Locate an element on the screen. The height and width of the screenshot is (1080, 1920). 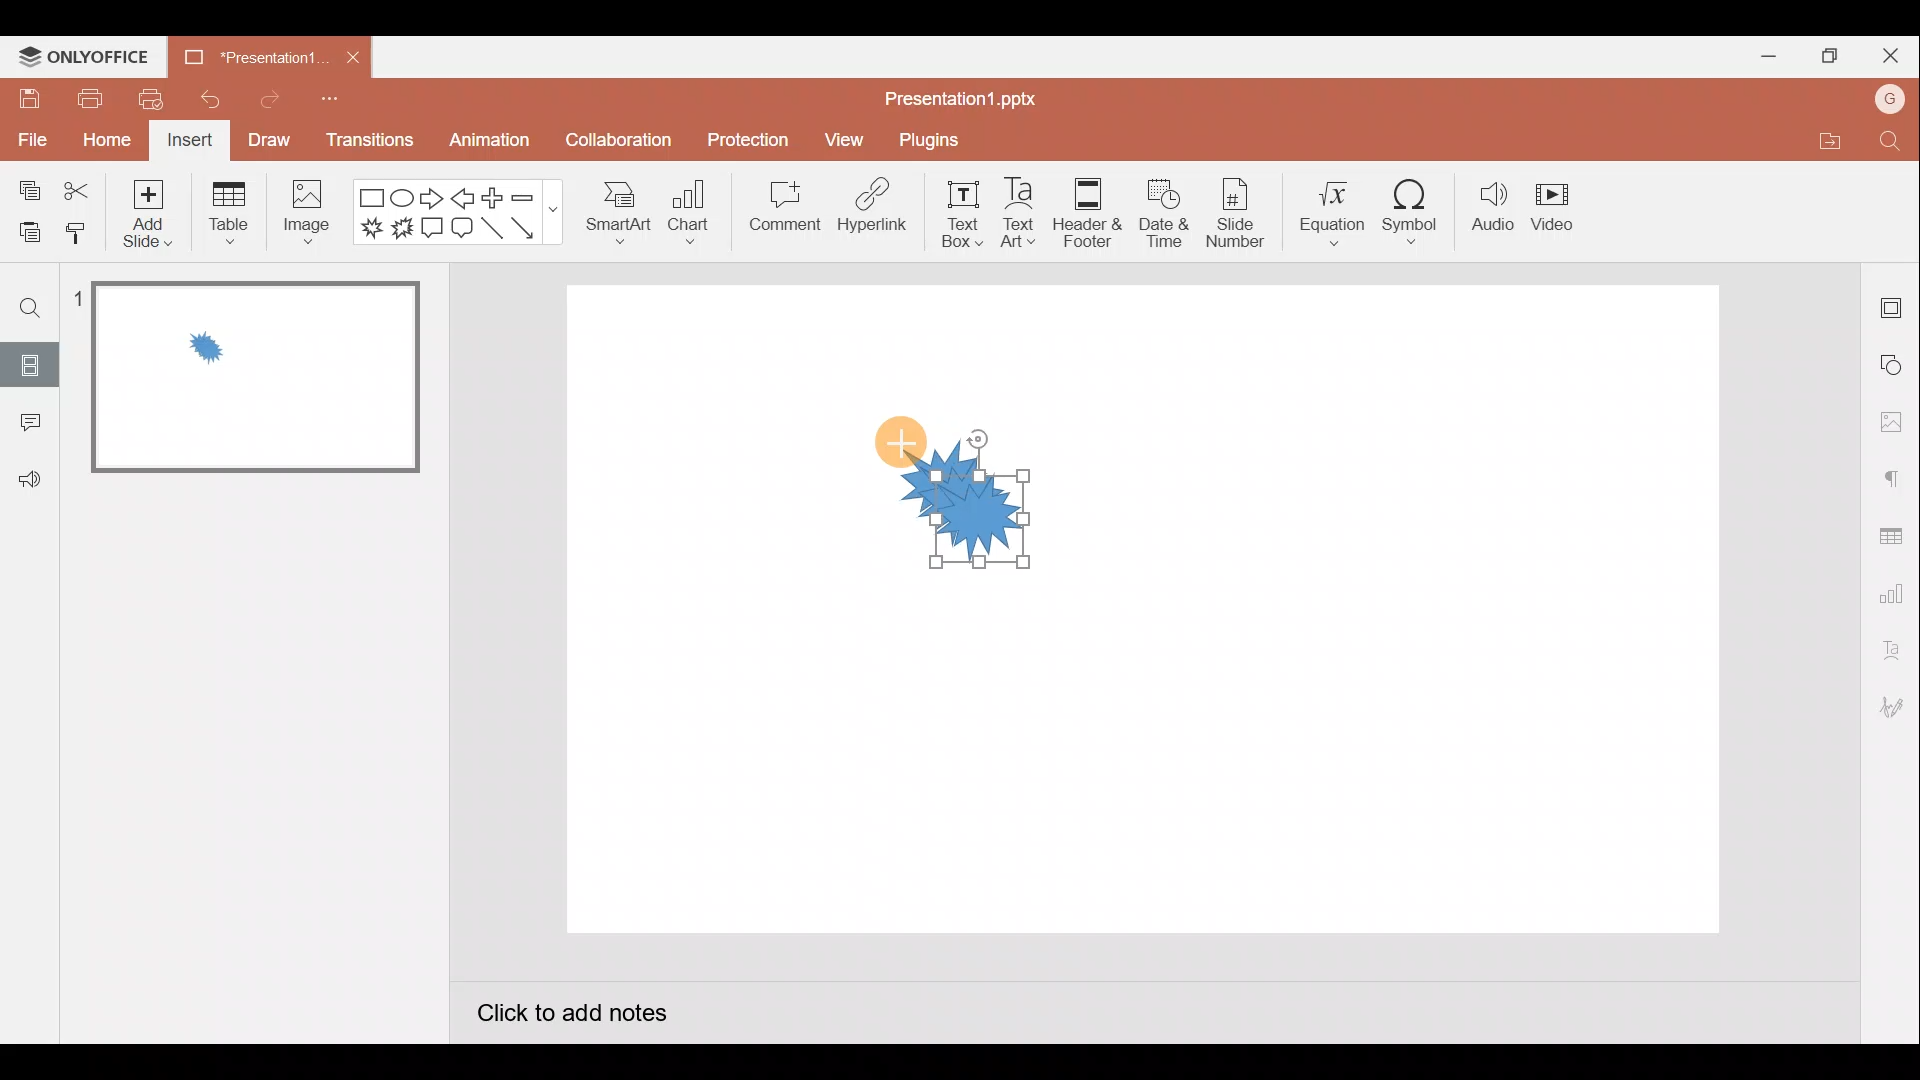
Equation is located at coordinates (1327, 215).